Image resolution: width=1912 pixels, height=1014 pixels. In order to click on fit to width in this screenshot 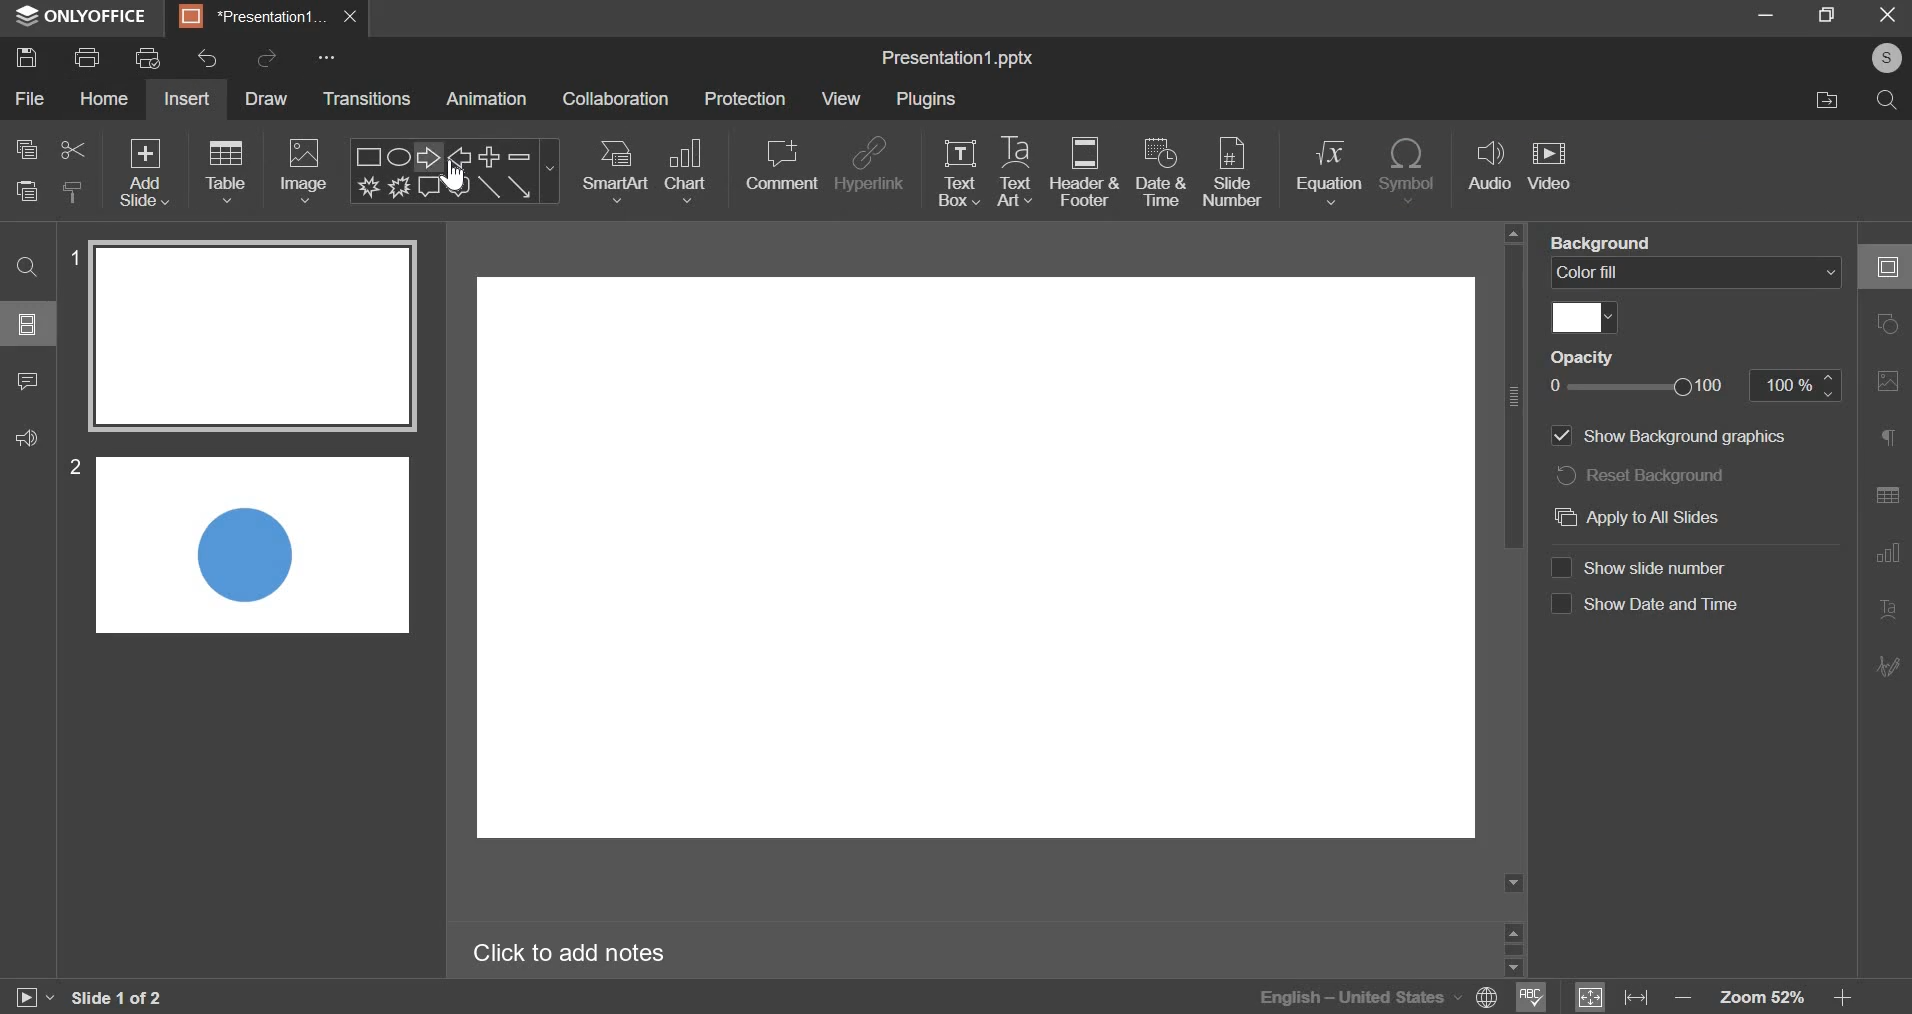, I will do `click(1637, 998)`.